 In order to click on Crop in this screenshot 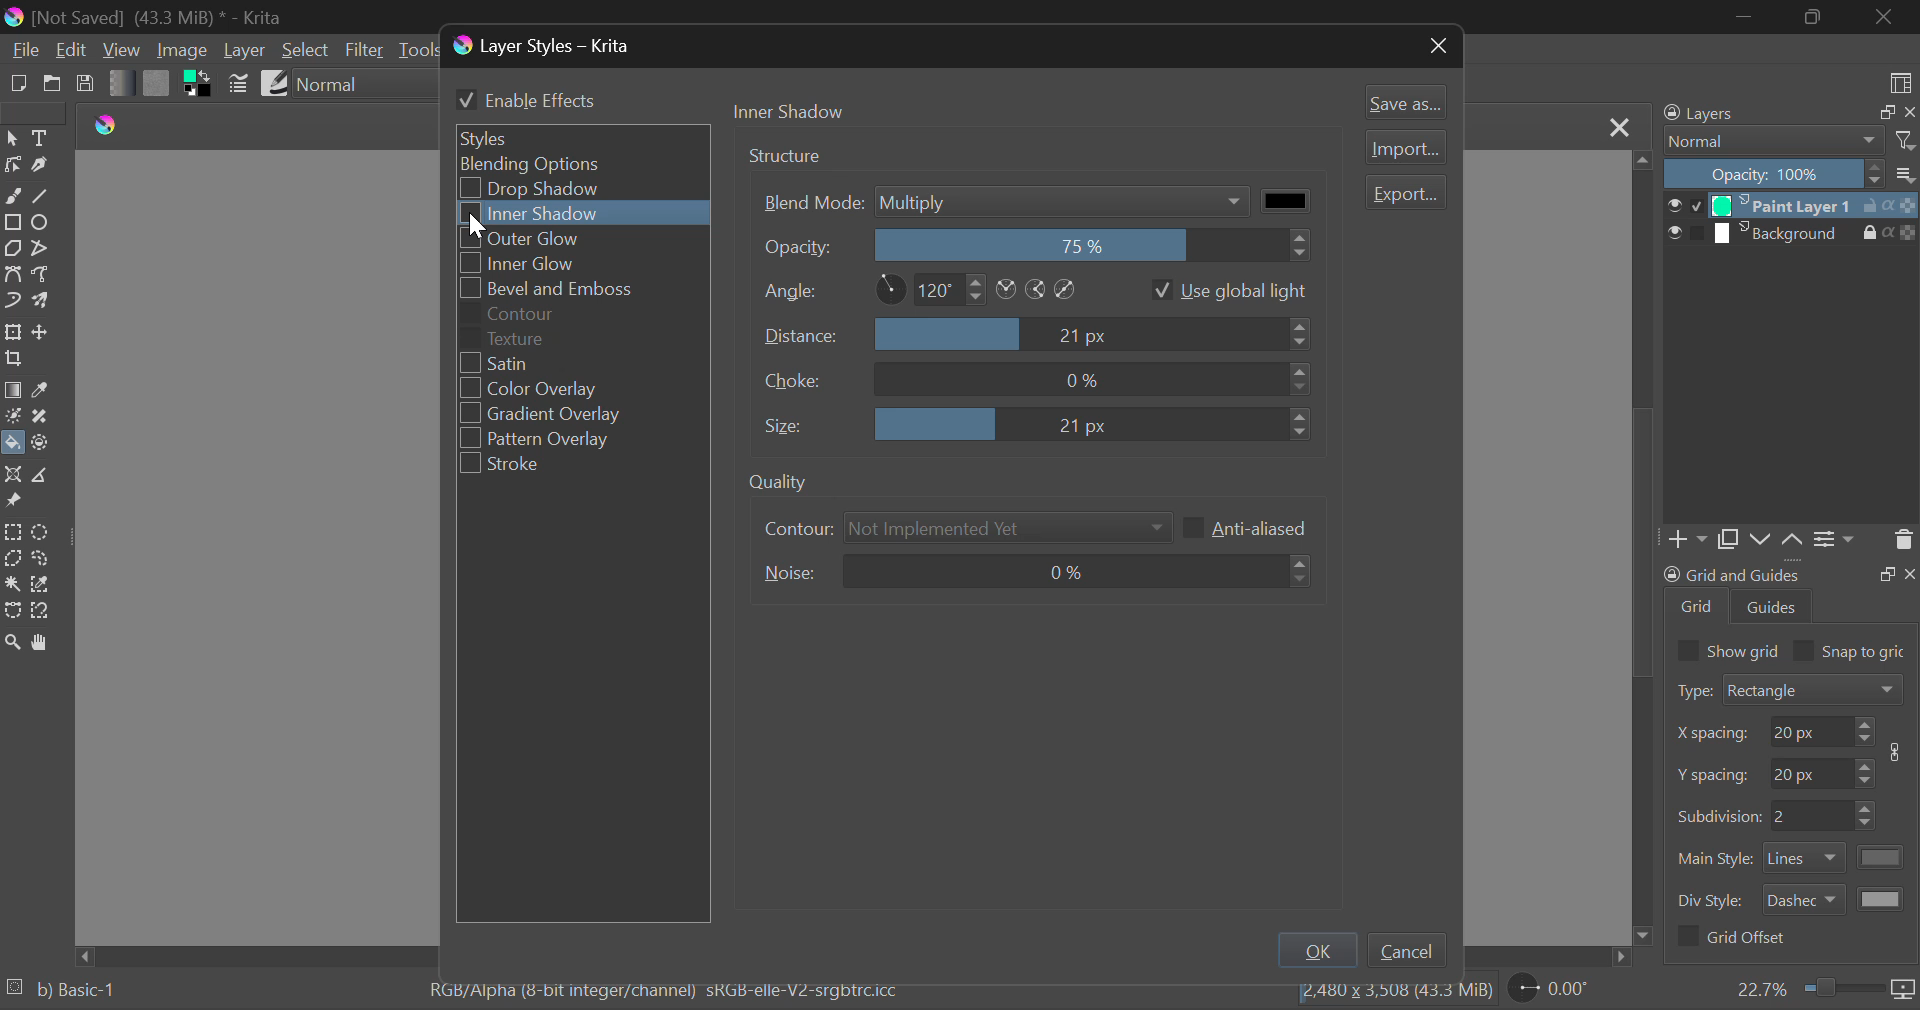, I will do `click(12, 359)`.